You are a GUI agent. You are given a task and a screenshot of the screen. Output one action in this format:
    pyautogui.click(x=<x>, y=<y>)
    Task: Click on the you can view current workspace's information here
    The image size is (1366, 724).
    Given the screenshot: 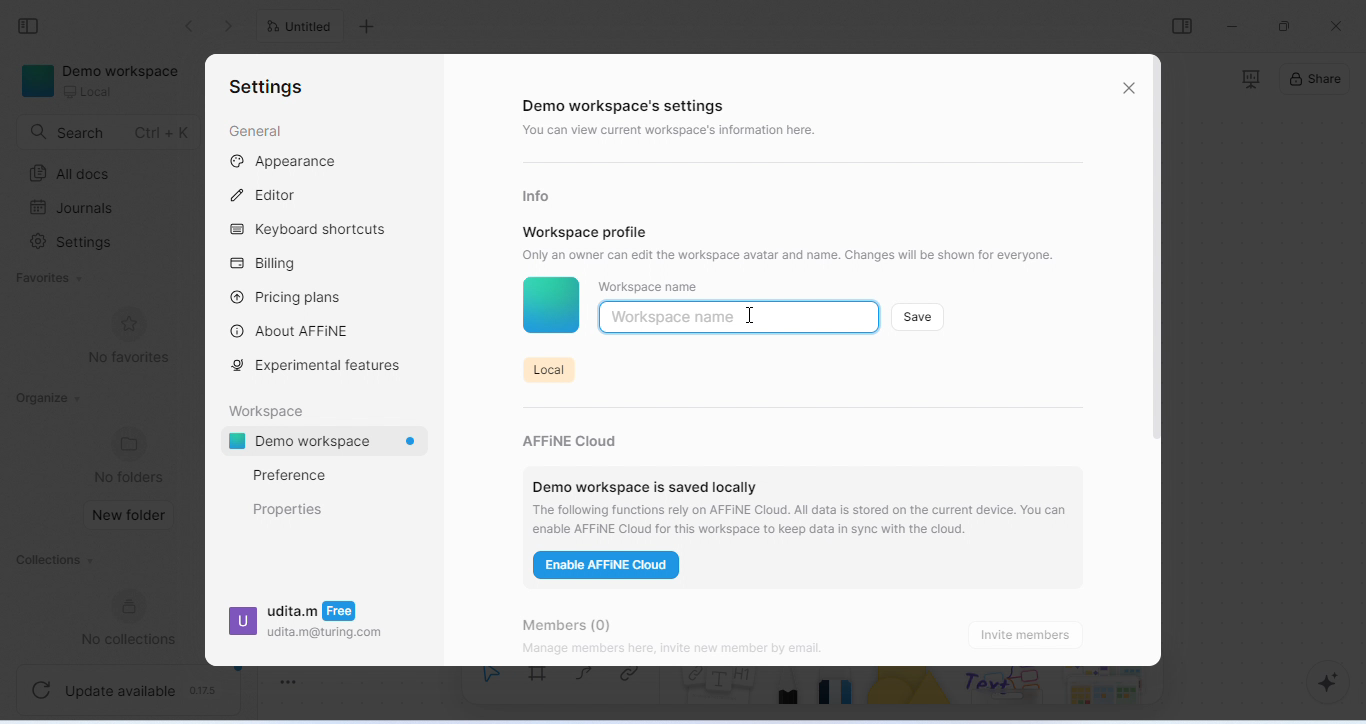 What is the action you would take?
    pyautogui.click(x=674, y=132)
    